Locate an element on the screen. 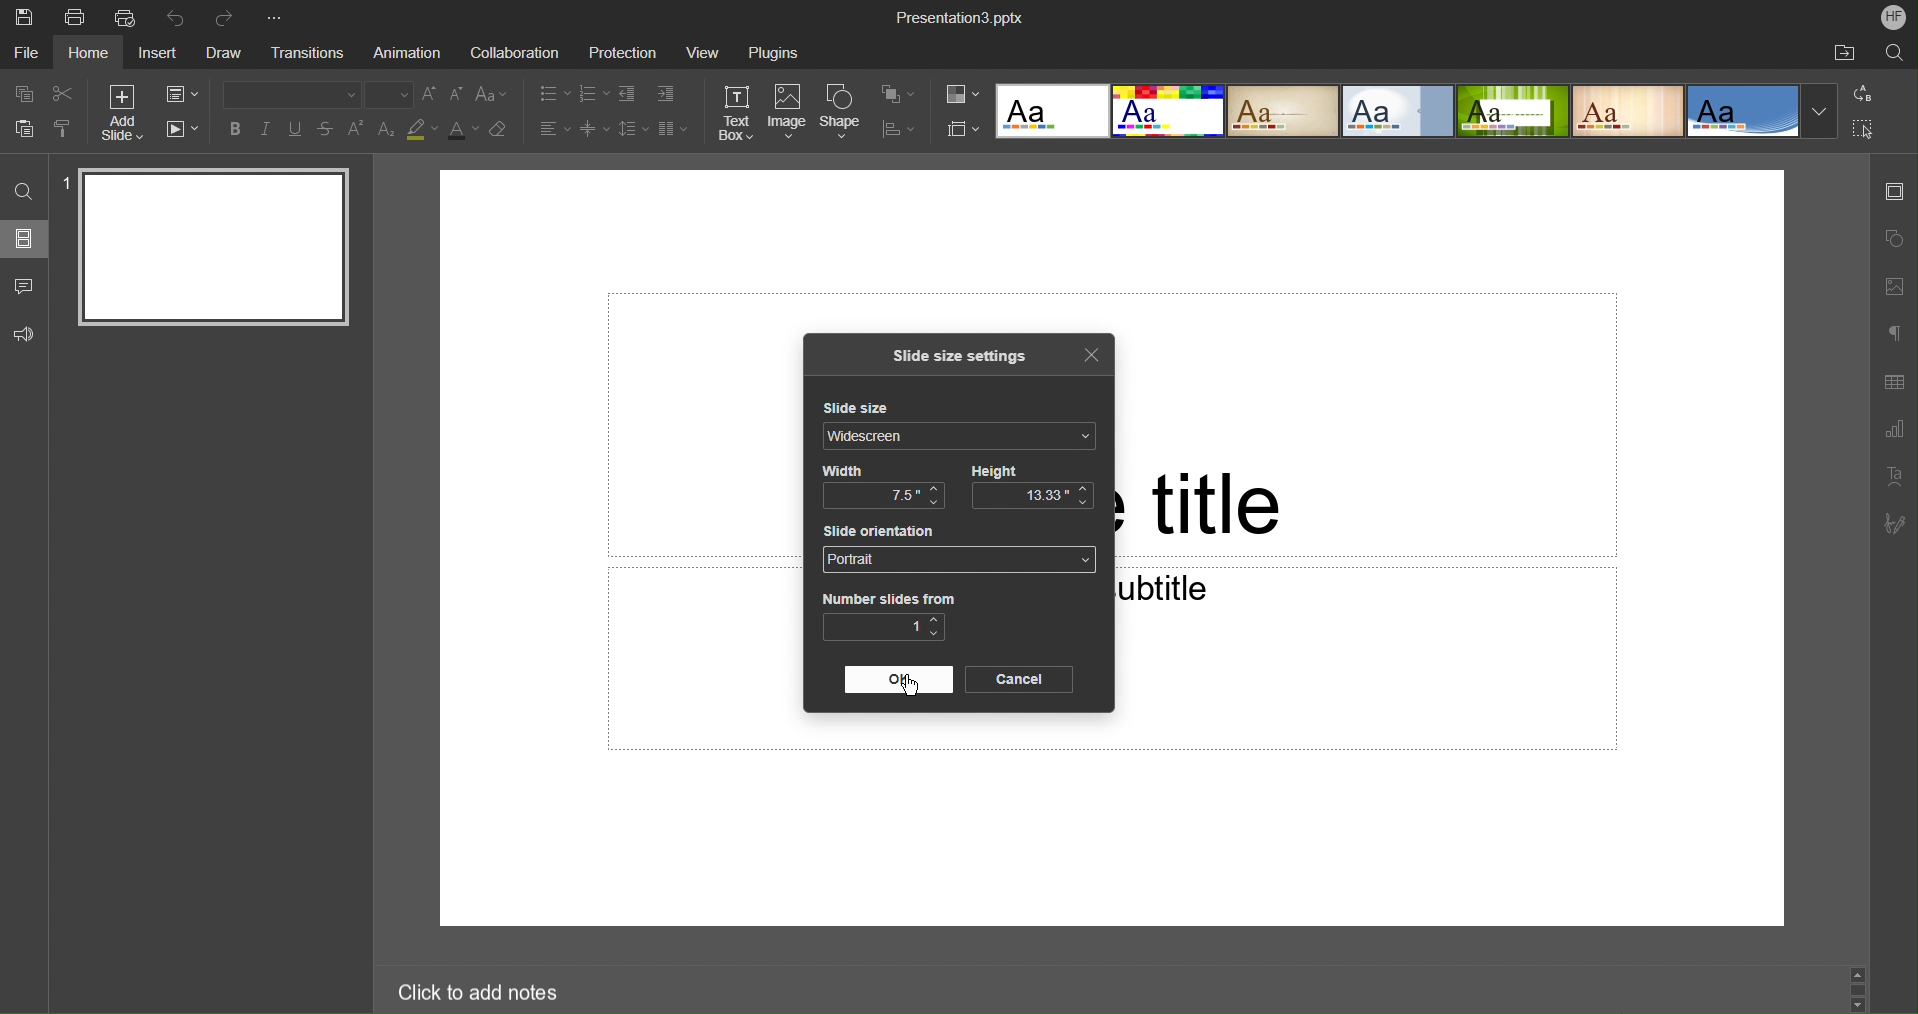 This screenshot has height=1014, width=1918. Comments is located at coordinates (22, 285).